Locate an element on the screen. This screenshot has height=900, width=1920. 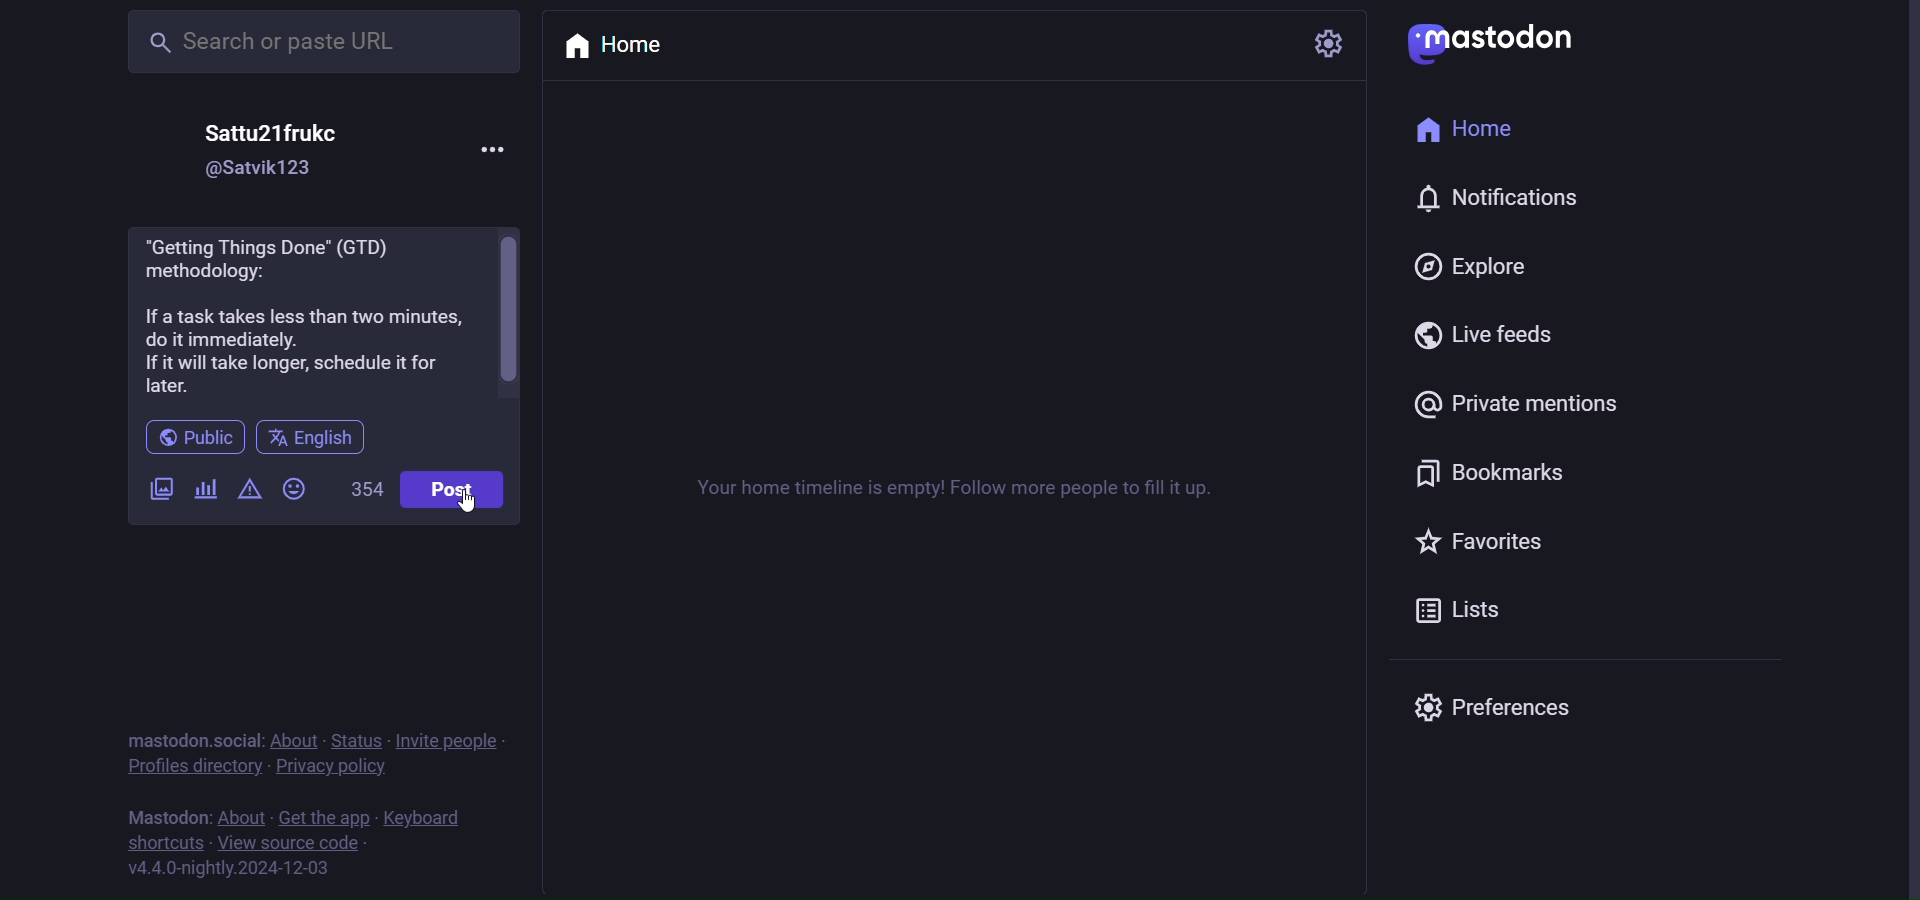
lists is located at coordinates (1453, 609).